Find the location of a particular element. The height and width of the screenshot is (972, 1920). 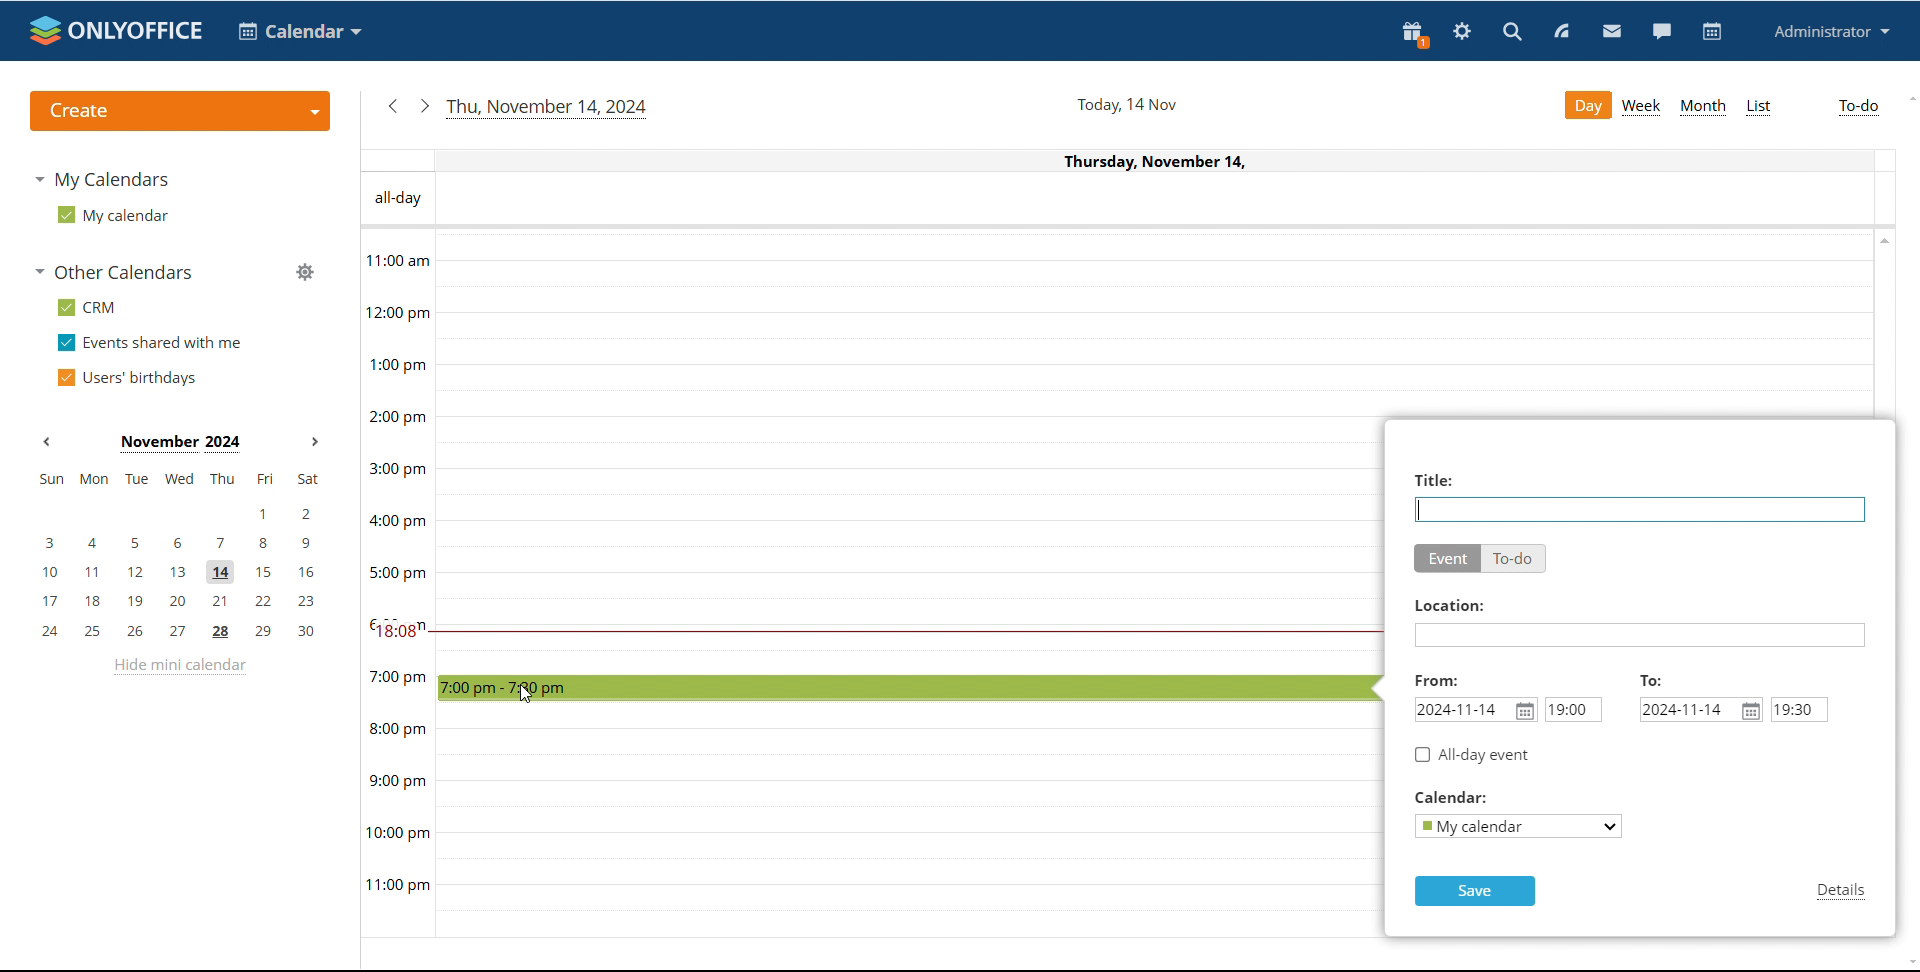

to-do is located at coordinates (1859, 108).